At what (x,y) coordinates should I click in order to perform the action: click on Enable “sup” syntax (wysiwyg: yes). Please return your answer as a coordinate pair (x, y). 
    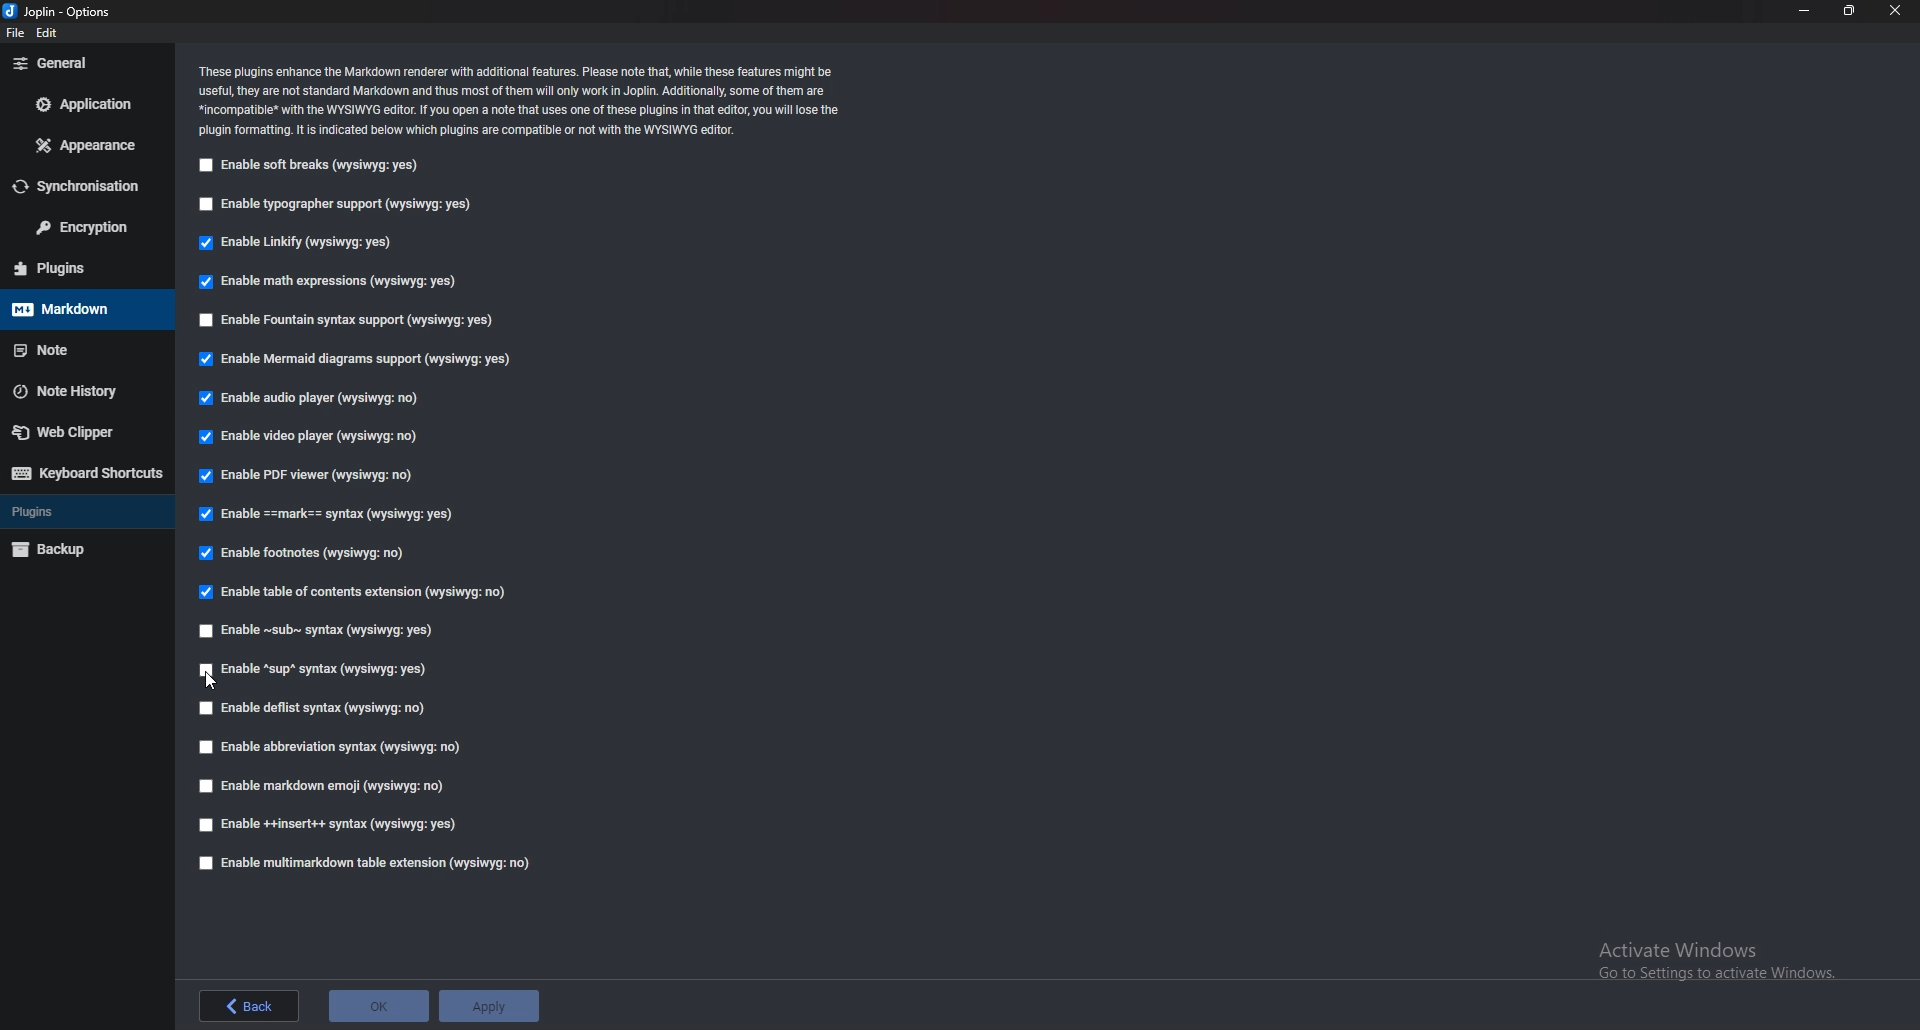
    Looking at the image, I should click on (314, 669).